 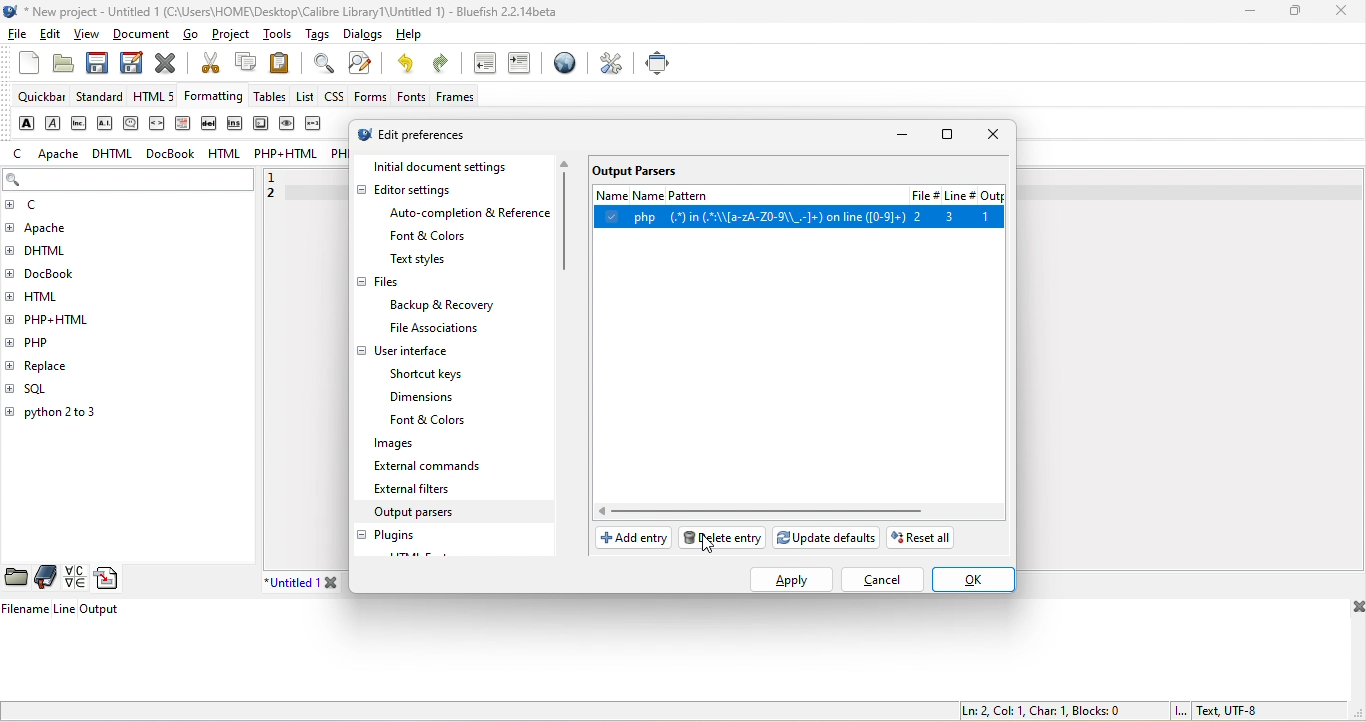 I want to click on dialogs, so click(x=359, y=36).